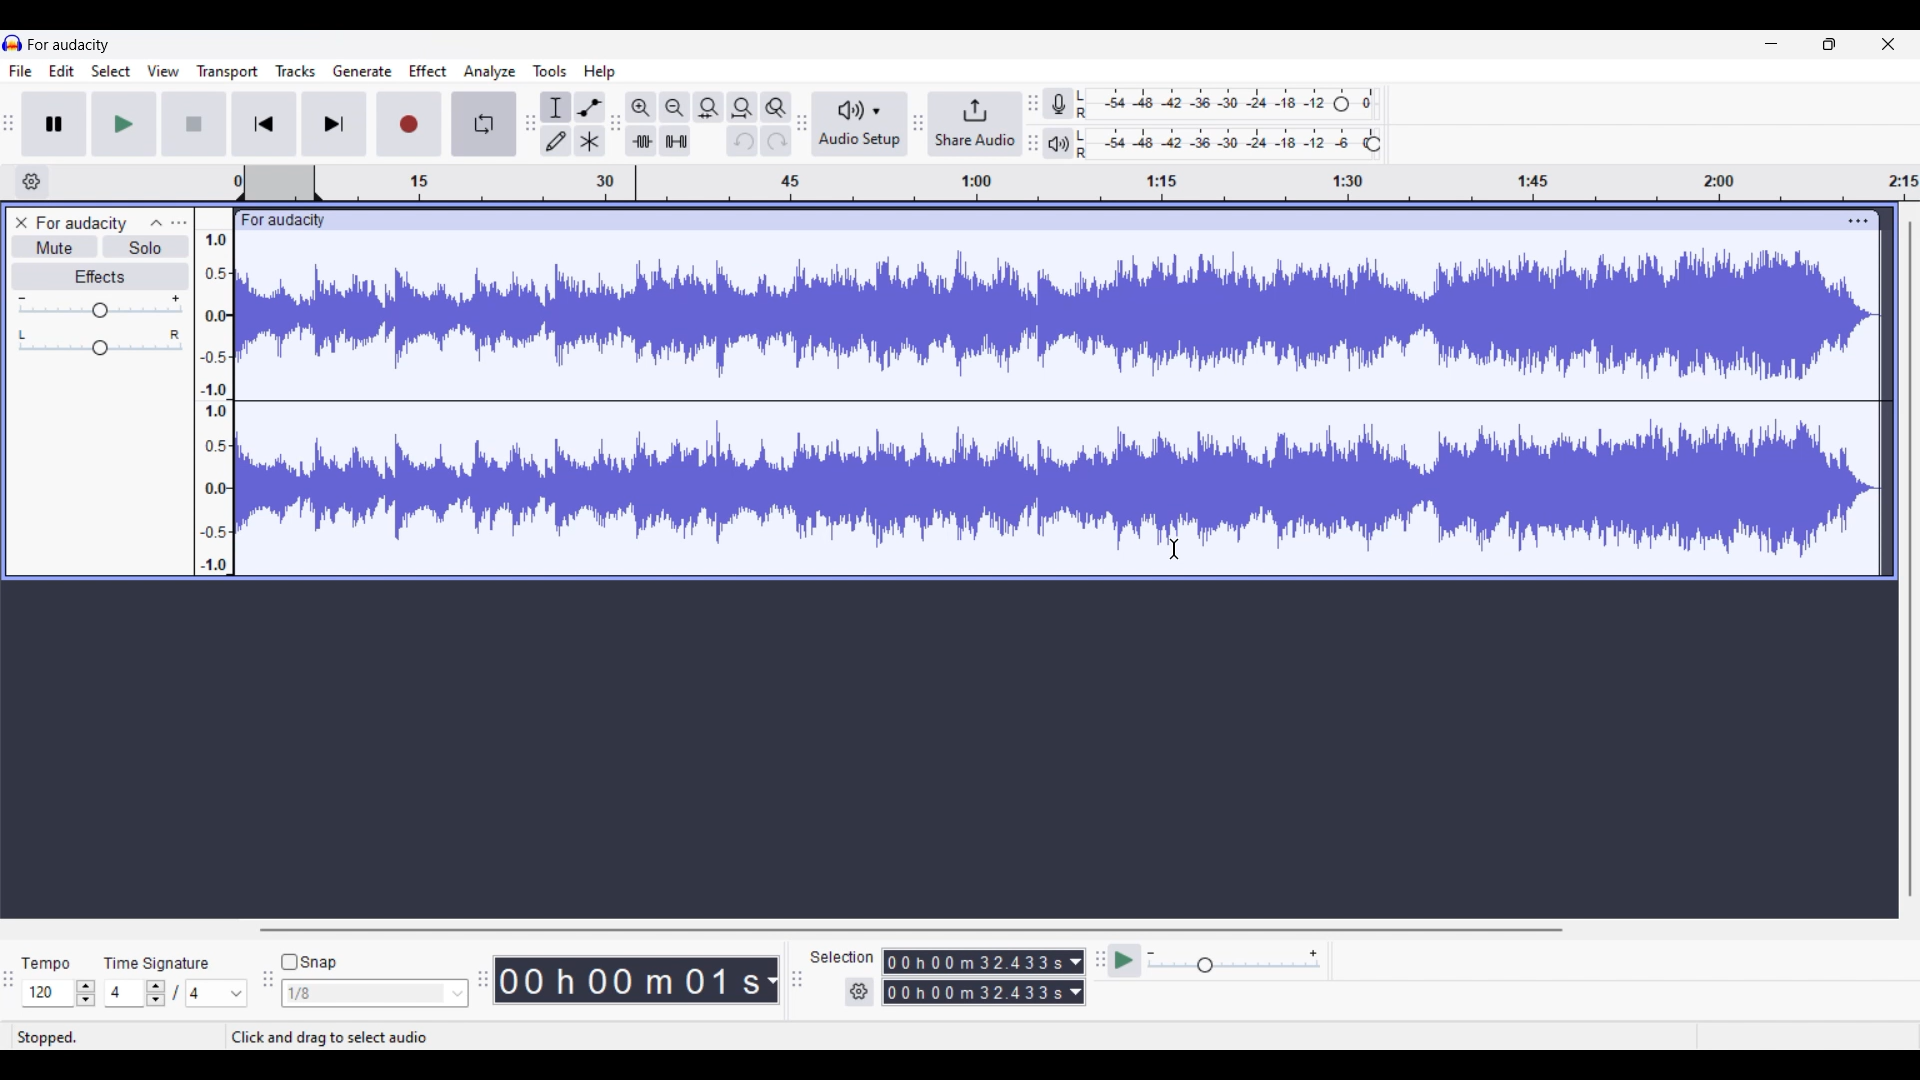 This screenshot has width=1920, height=1080. I want to click on Playback meter, so click(1056, 143).